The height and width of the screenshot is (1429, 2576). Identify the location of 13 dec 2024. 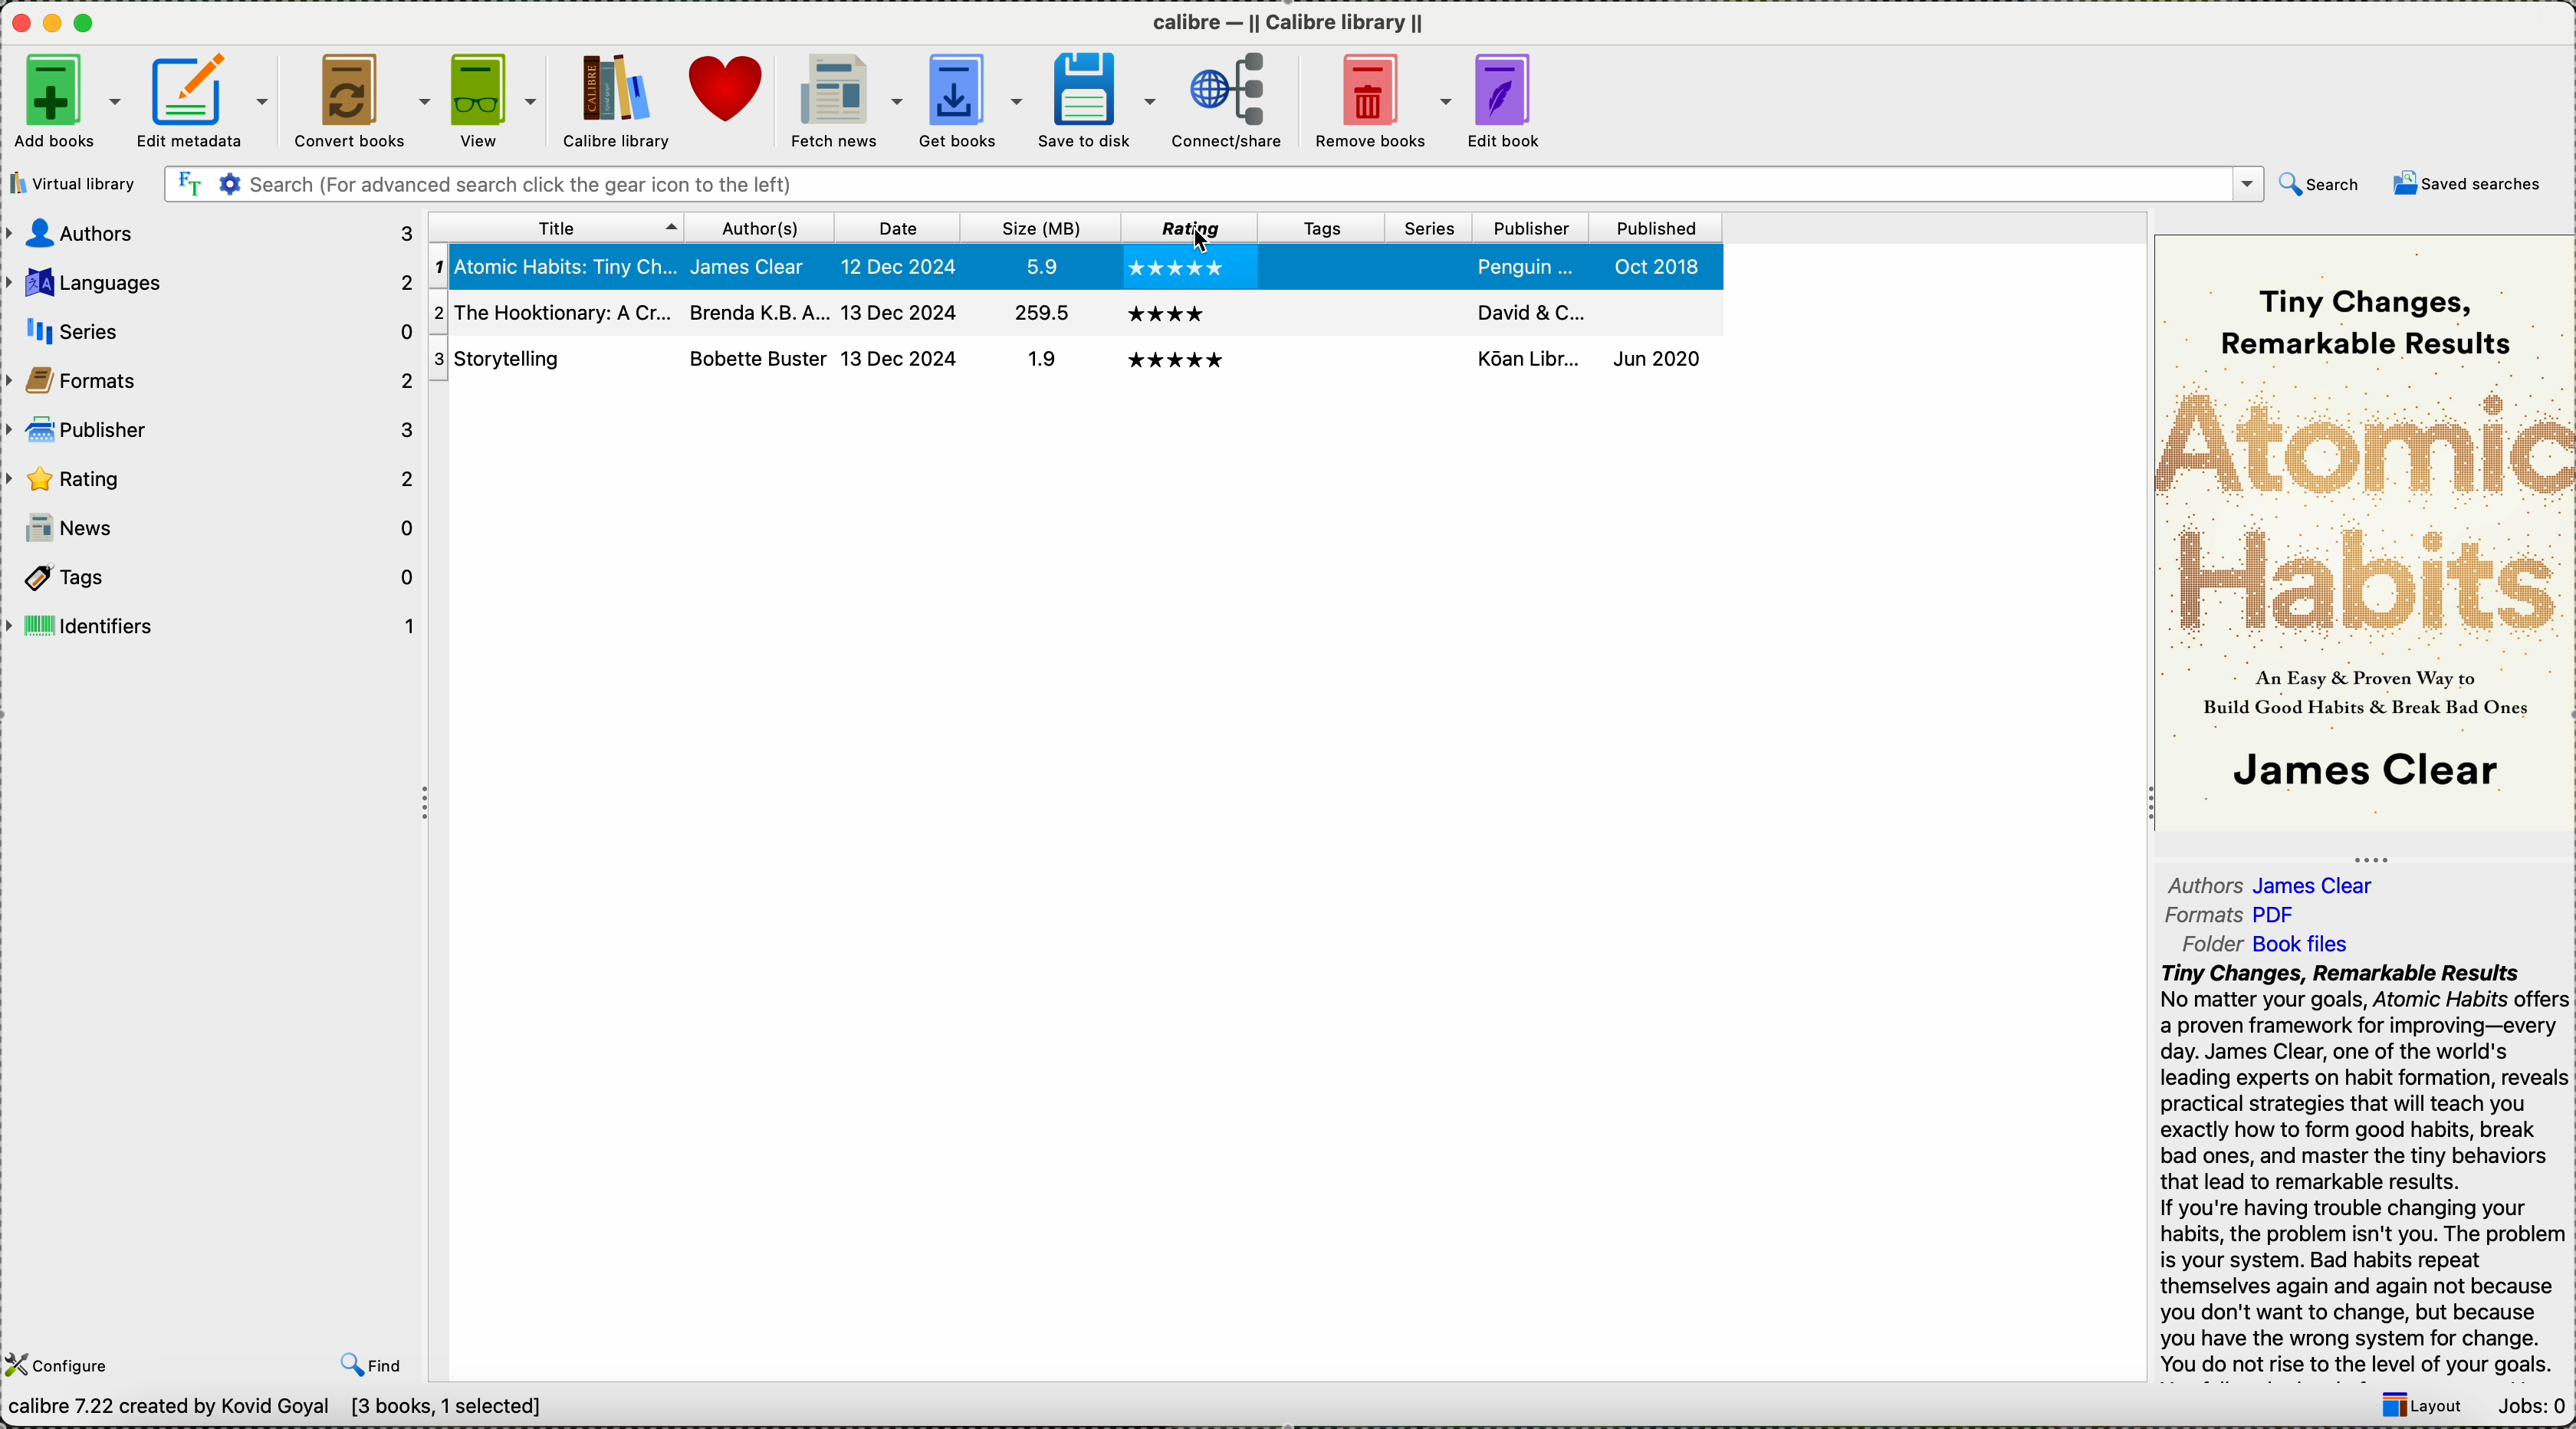
(900, 310).